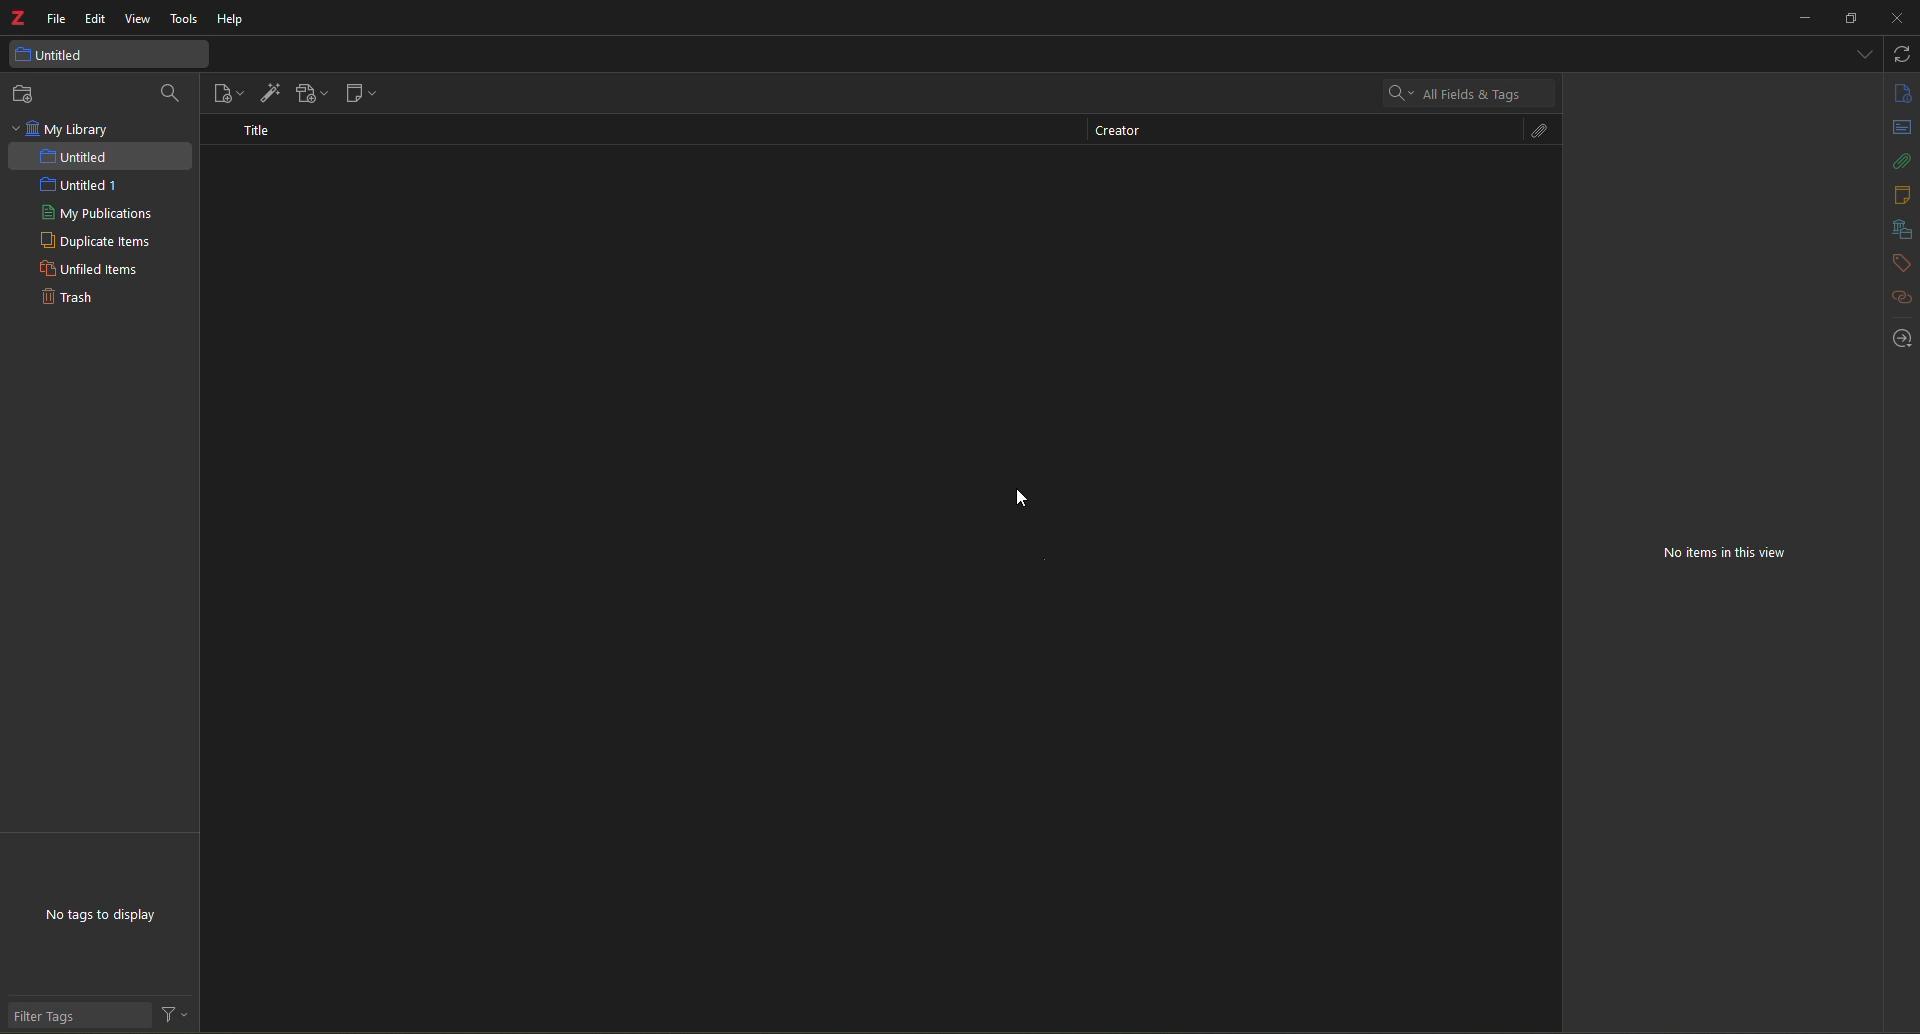 The width and height of the screenshot is (1920, 1034). Describe the element at coordinates (1810, 92) in the screenshot. I see `citation` at that location.